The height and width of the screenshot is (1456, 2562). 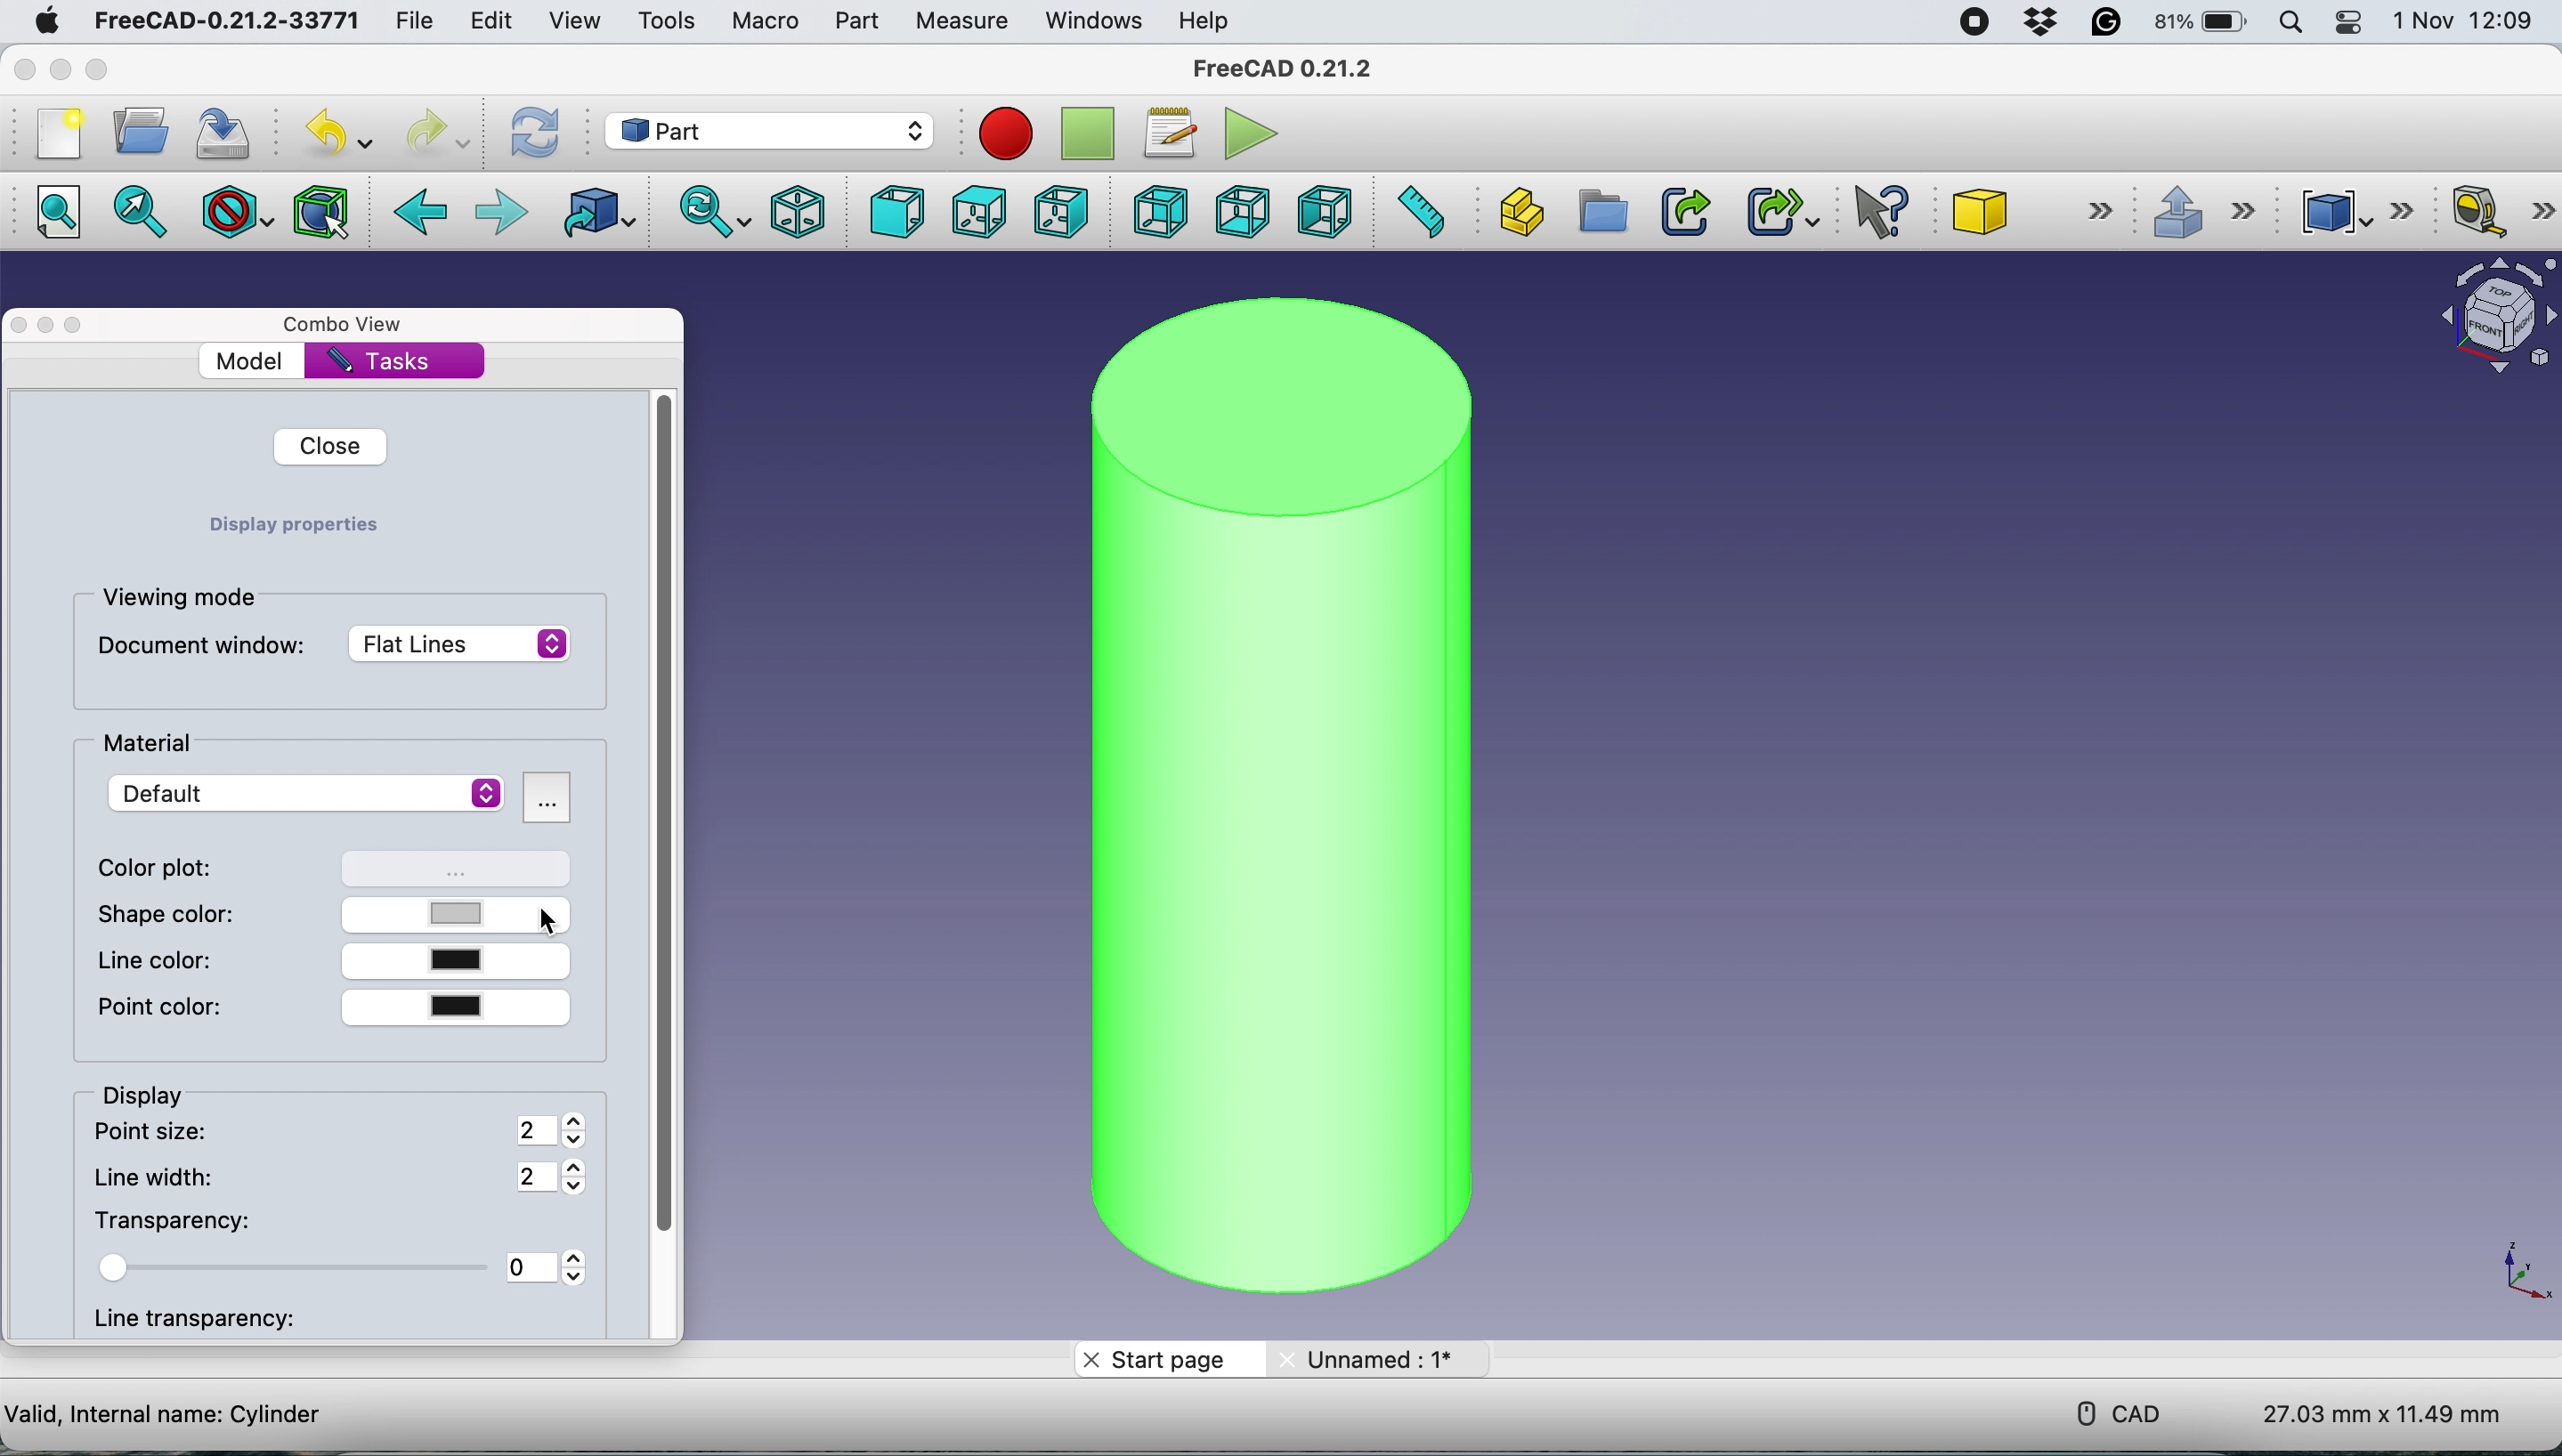 I want to click on bounding box, so click(x=321, y=212).